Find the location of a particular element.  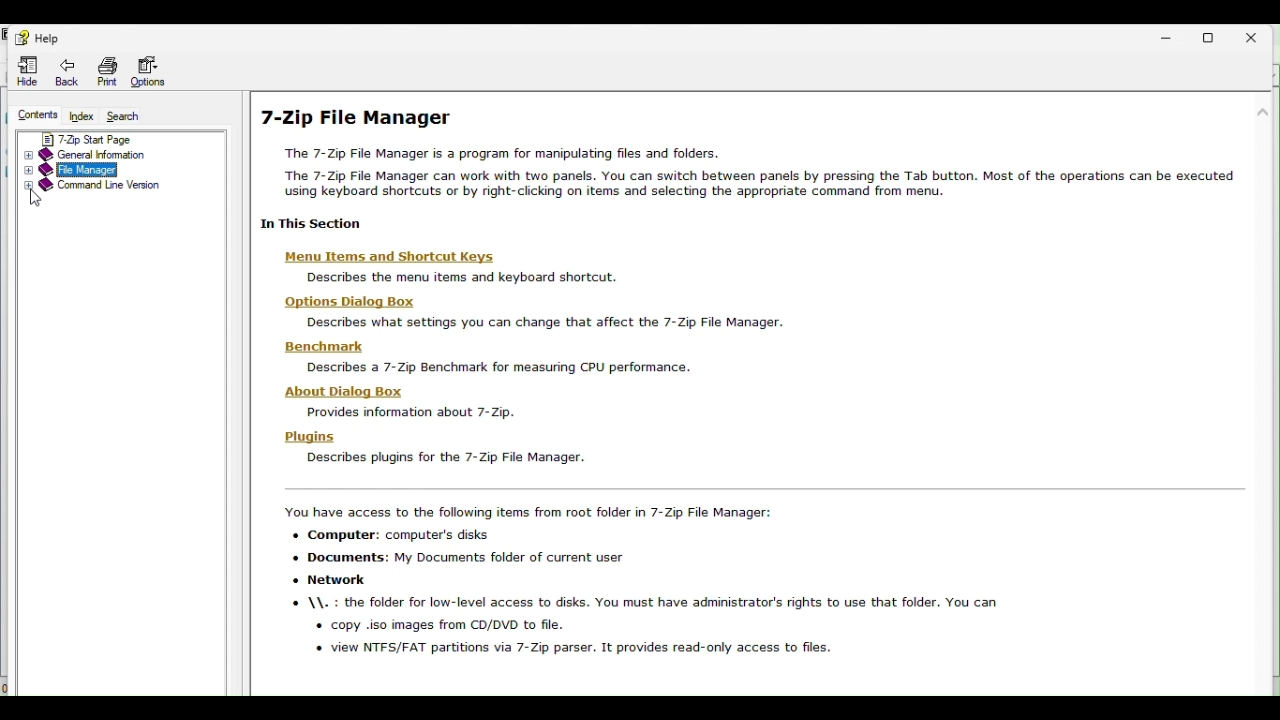

General information is located at coordinates (114, 155).